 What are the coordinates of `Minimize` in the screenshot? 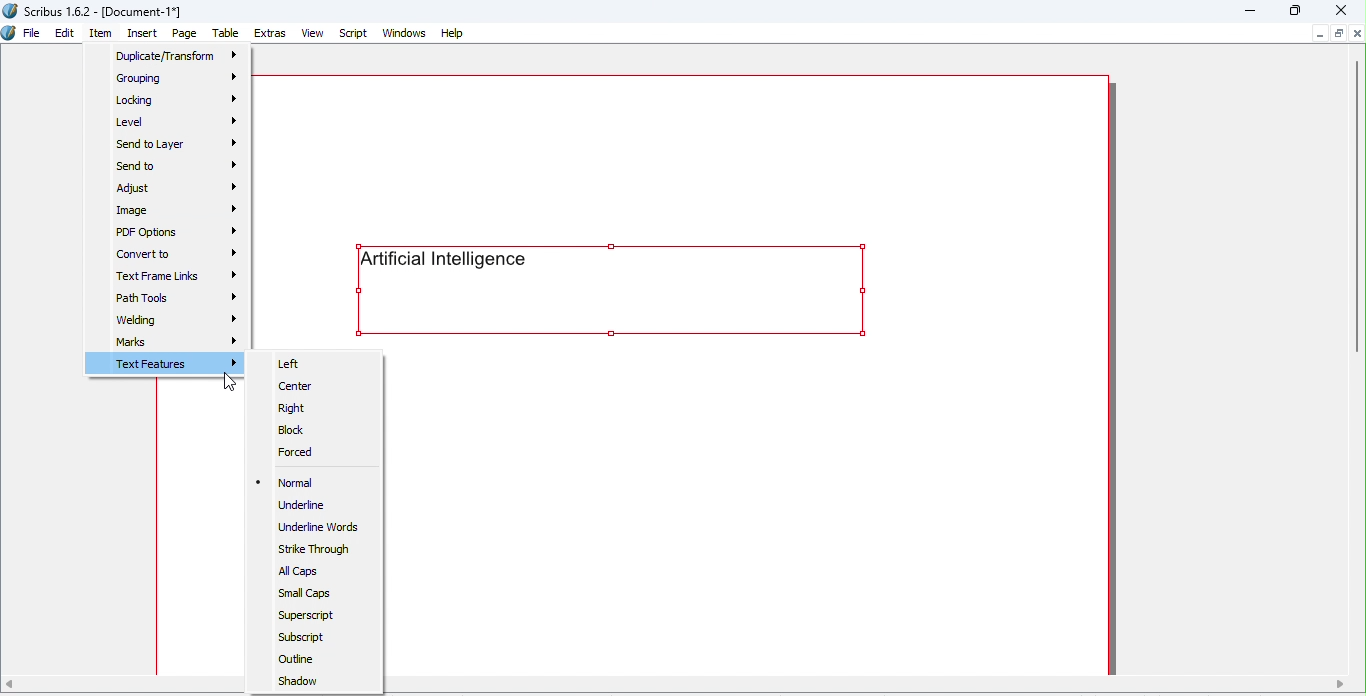 It's located at (1250, 11).